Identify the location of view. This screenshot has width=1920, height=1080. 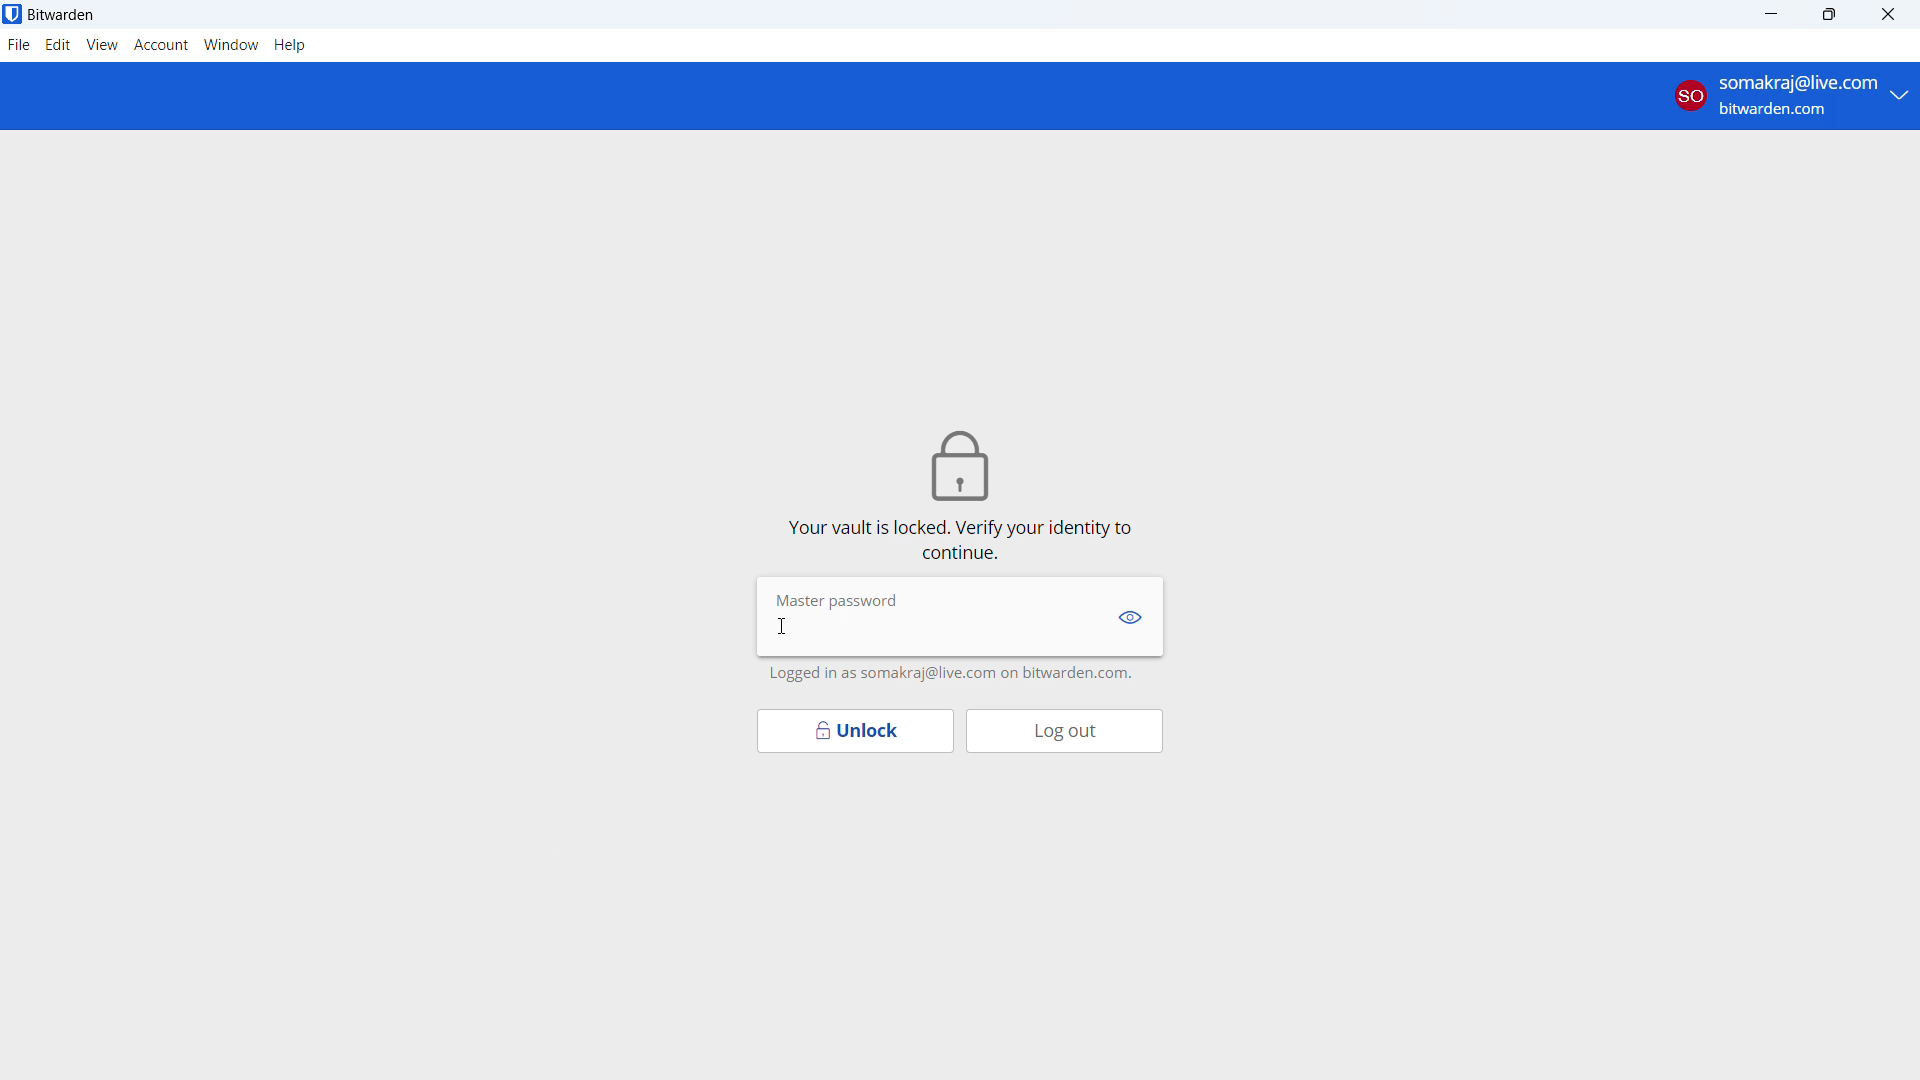
(101, 45).